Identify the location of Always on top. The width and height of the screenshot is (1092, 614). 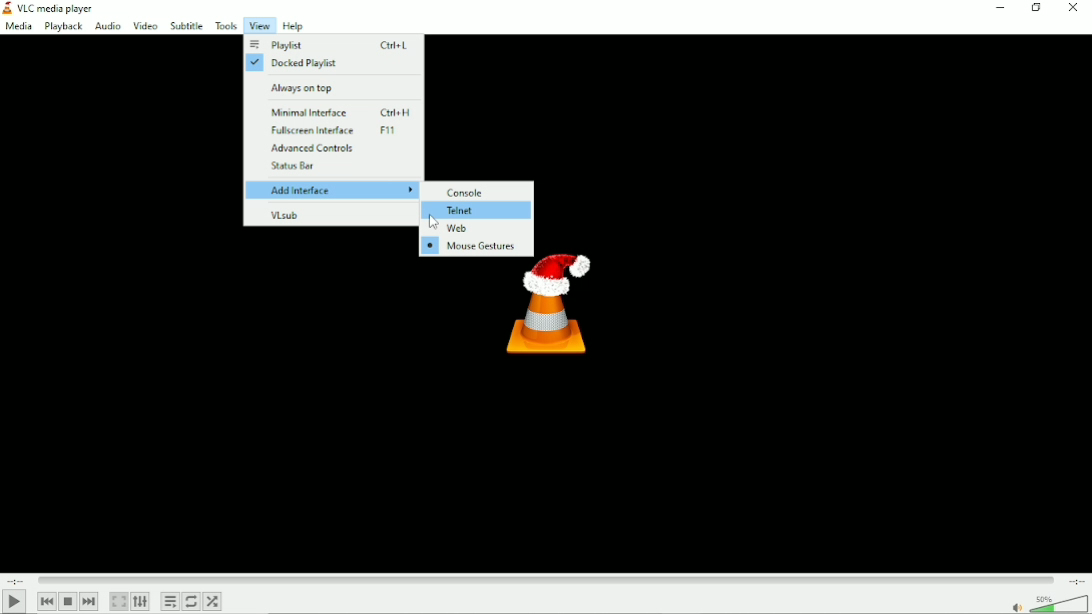
(330, 86).